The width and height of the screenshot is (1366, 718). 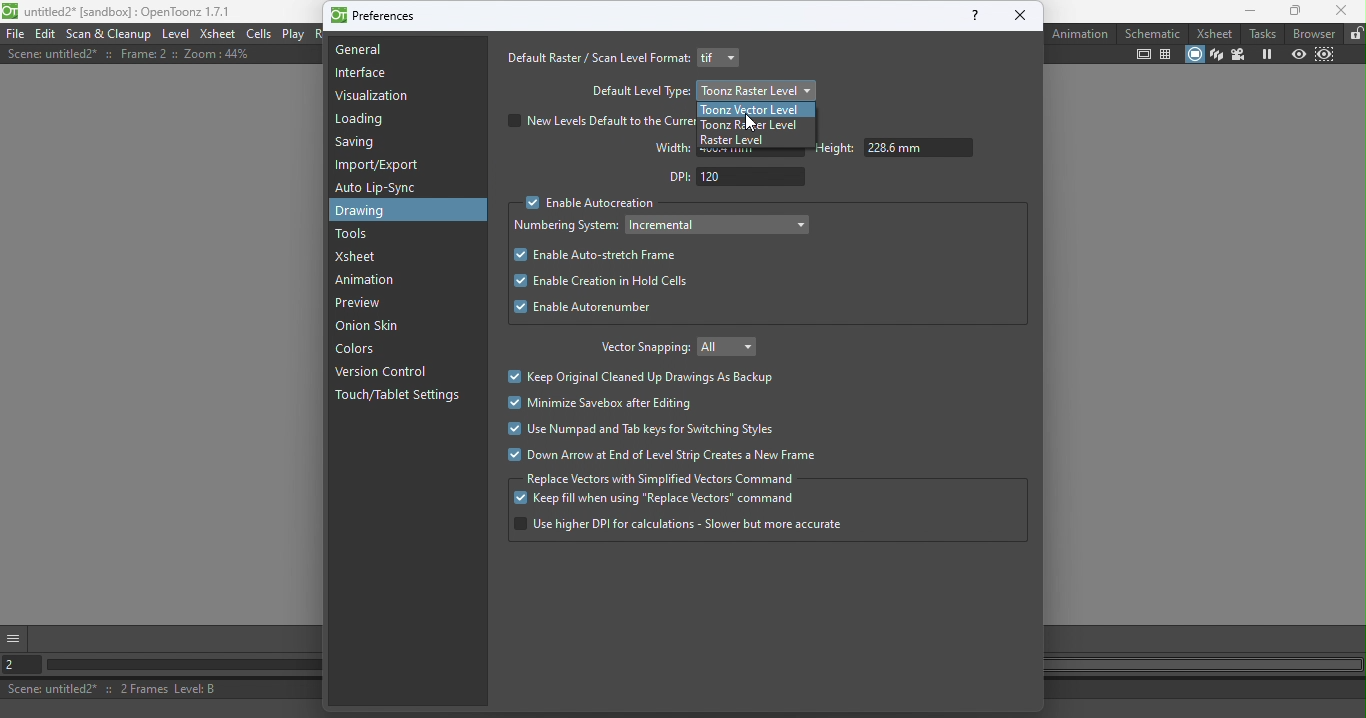 I want to click on Enable Autocreation, so click(x=586, y=204).